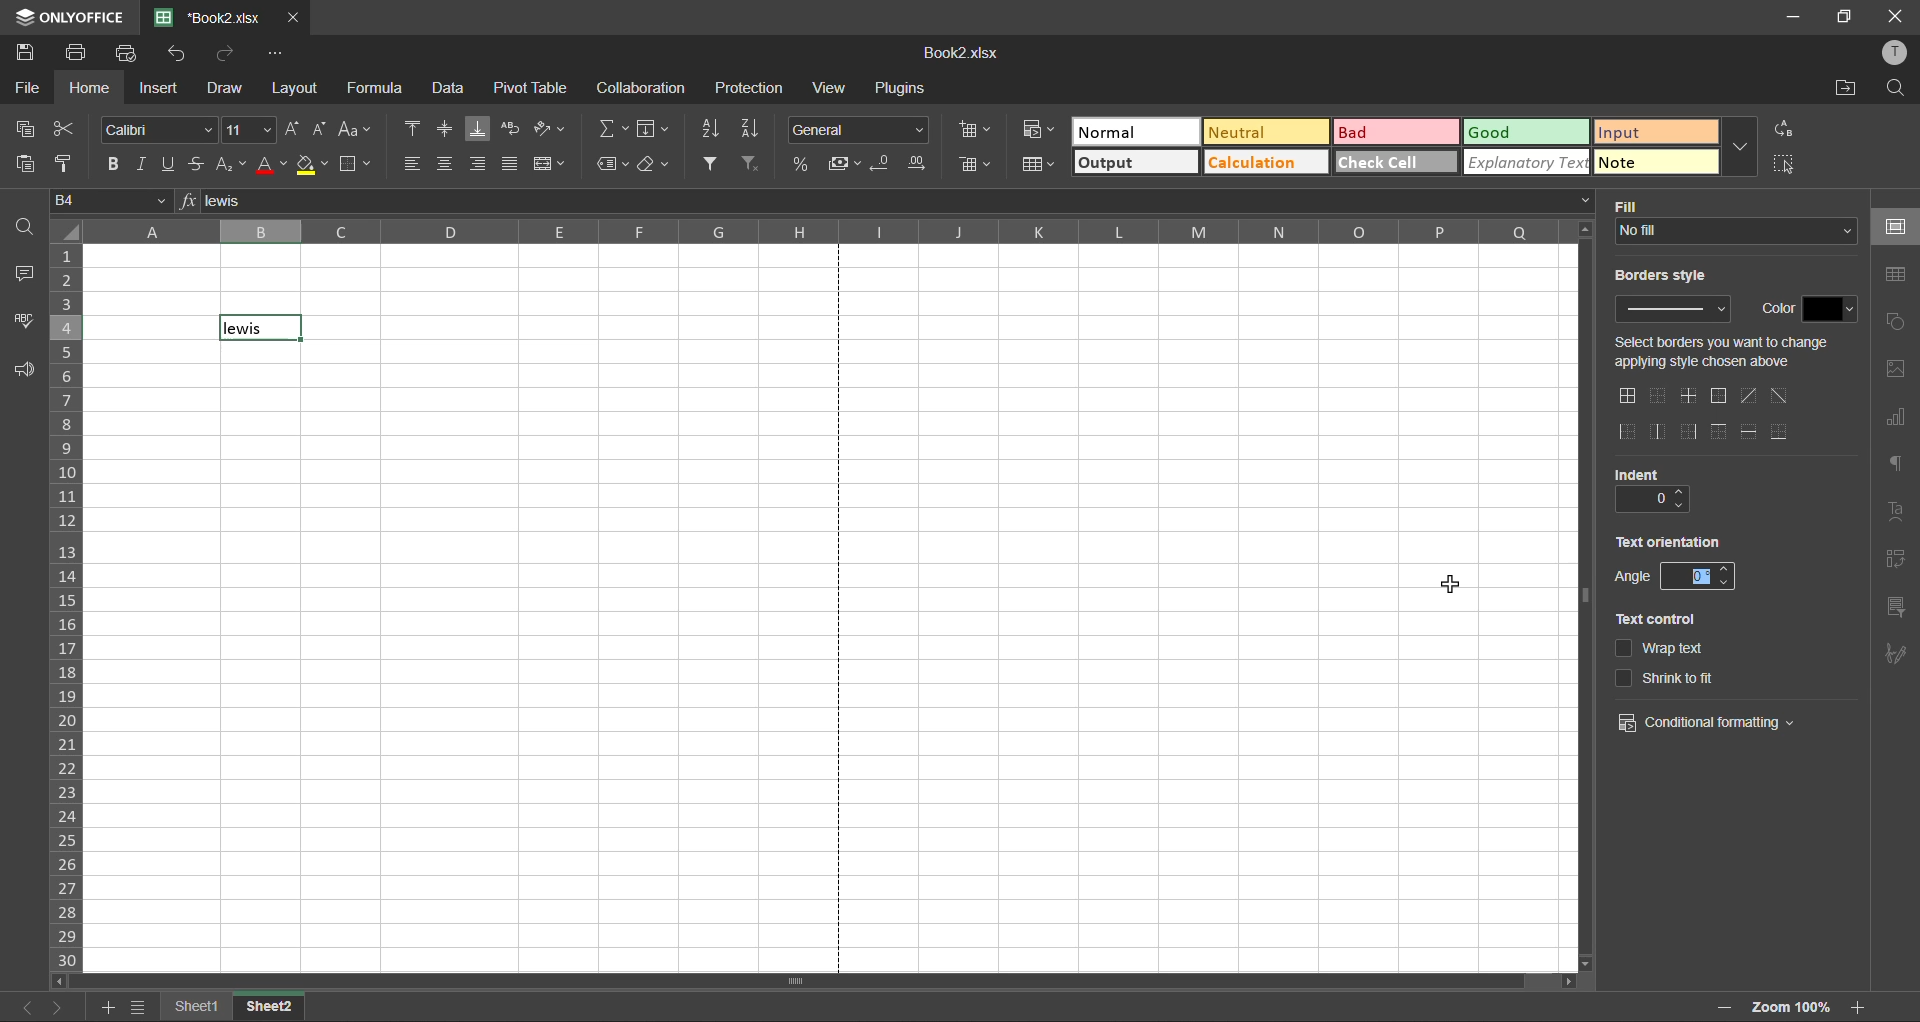 The width and height of the screenshot is (1920, 1022). What do you see at coordinates (196, 165) in the screenshot?
I see `strikethrough` at bounding box center [196, 165].